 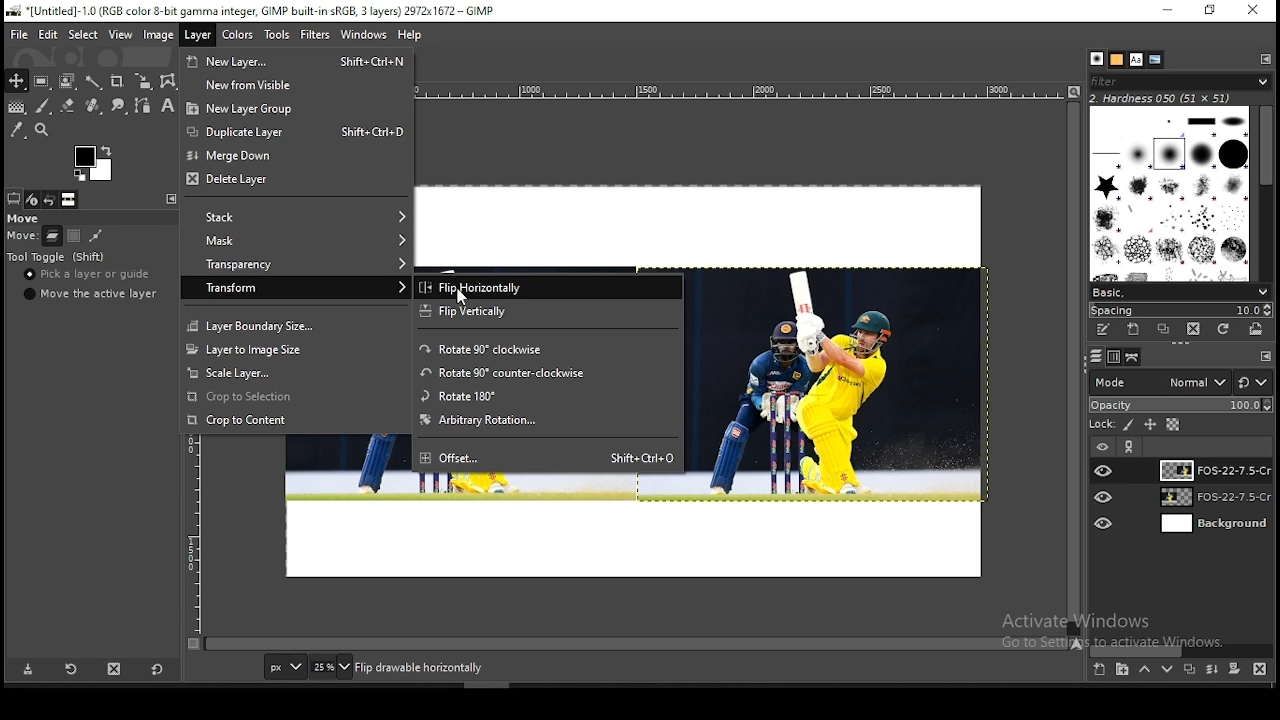 I want to click on move layer, so click(x=52, y=236).